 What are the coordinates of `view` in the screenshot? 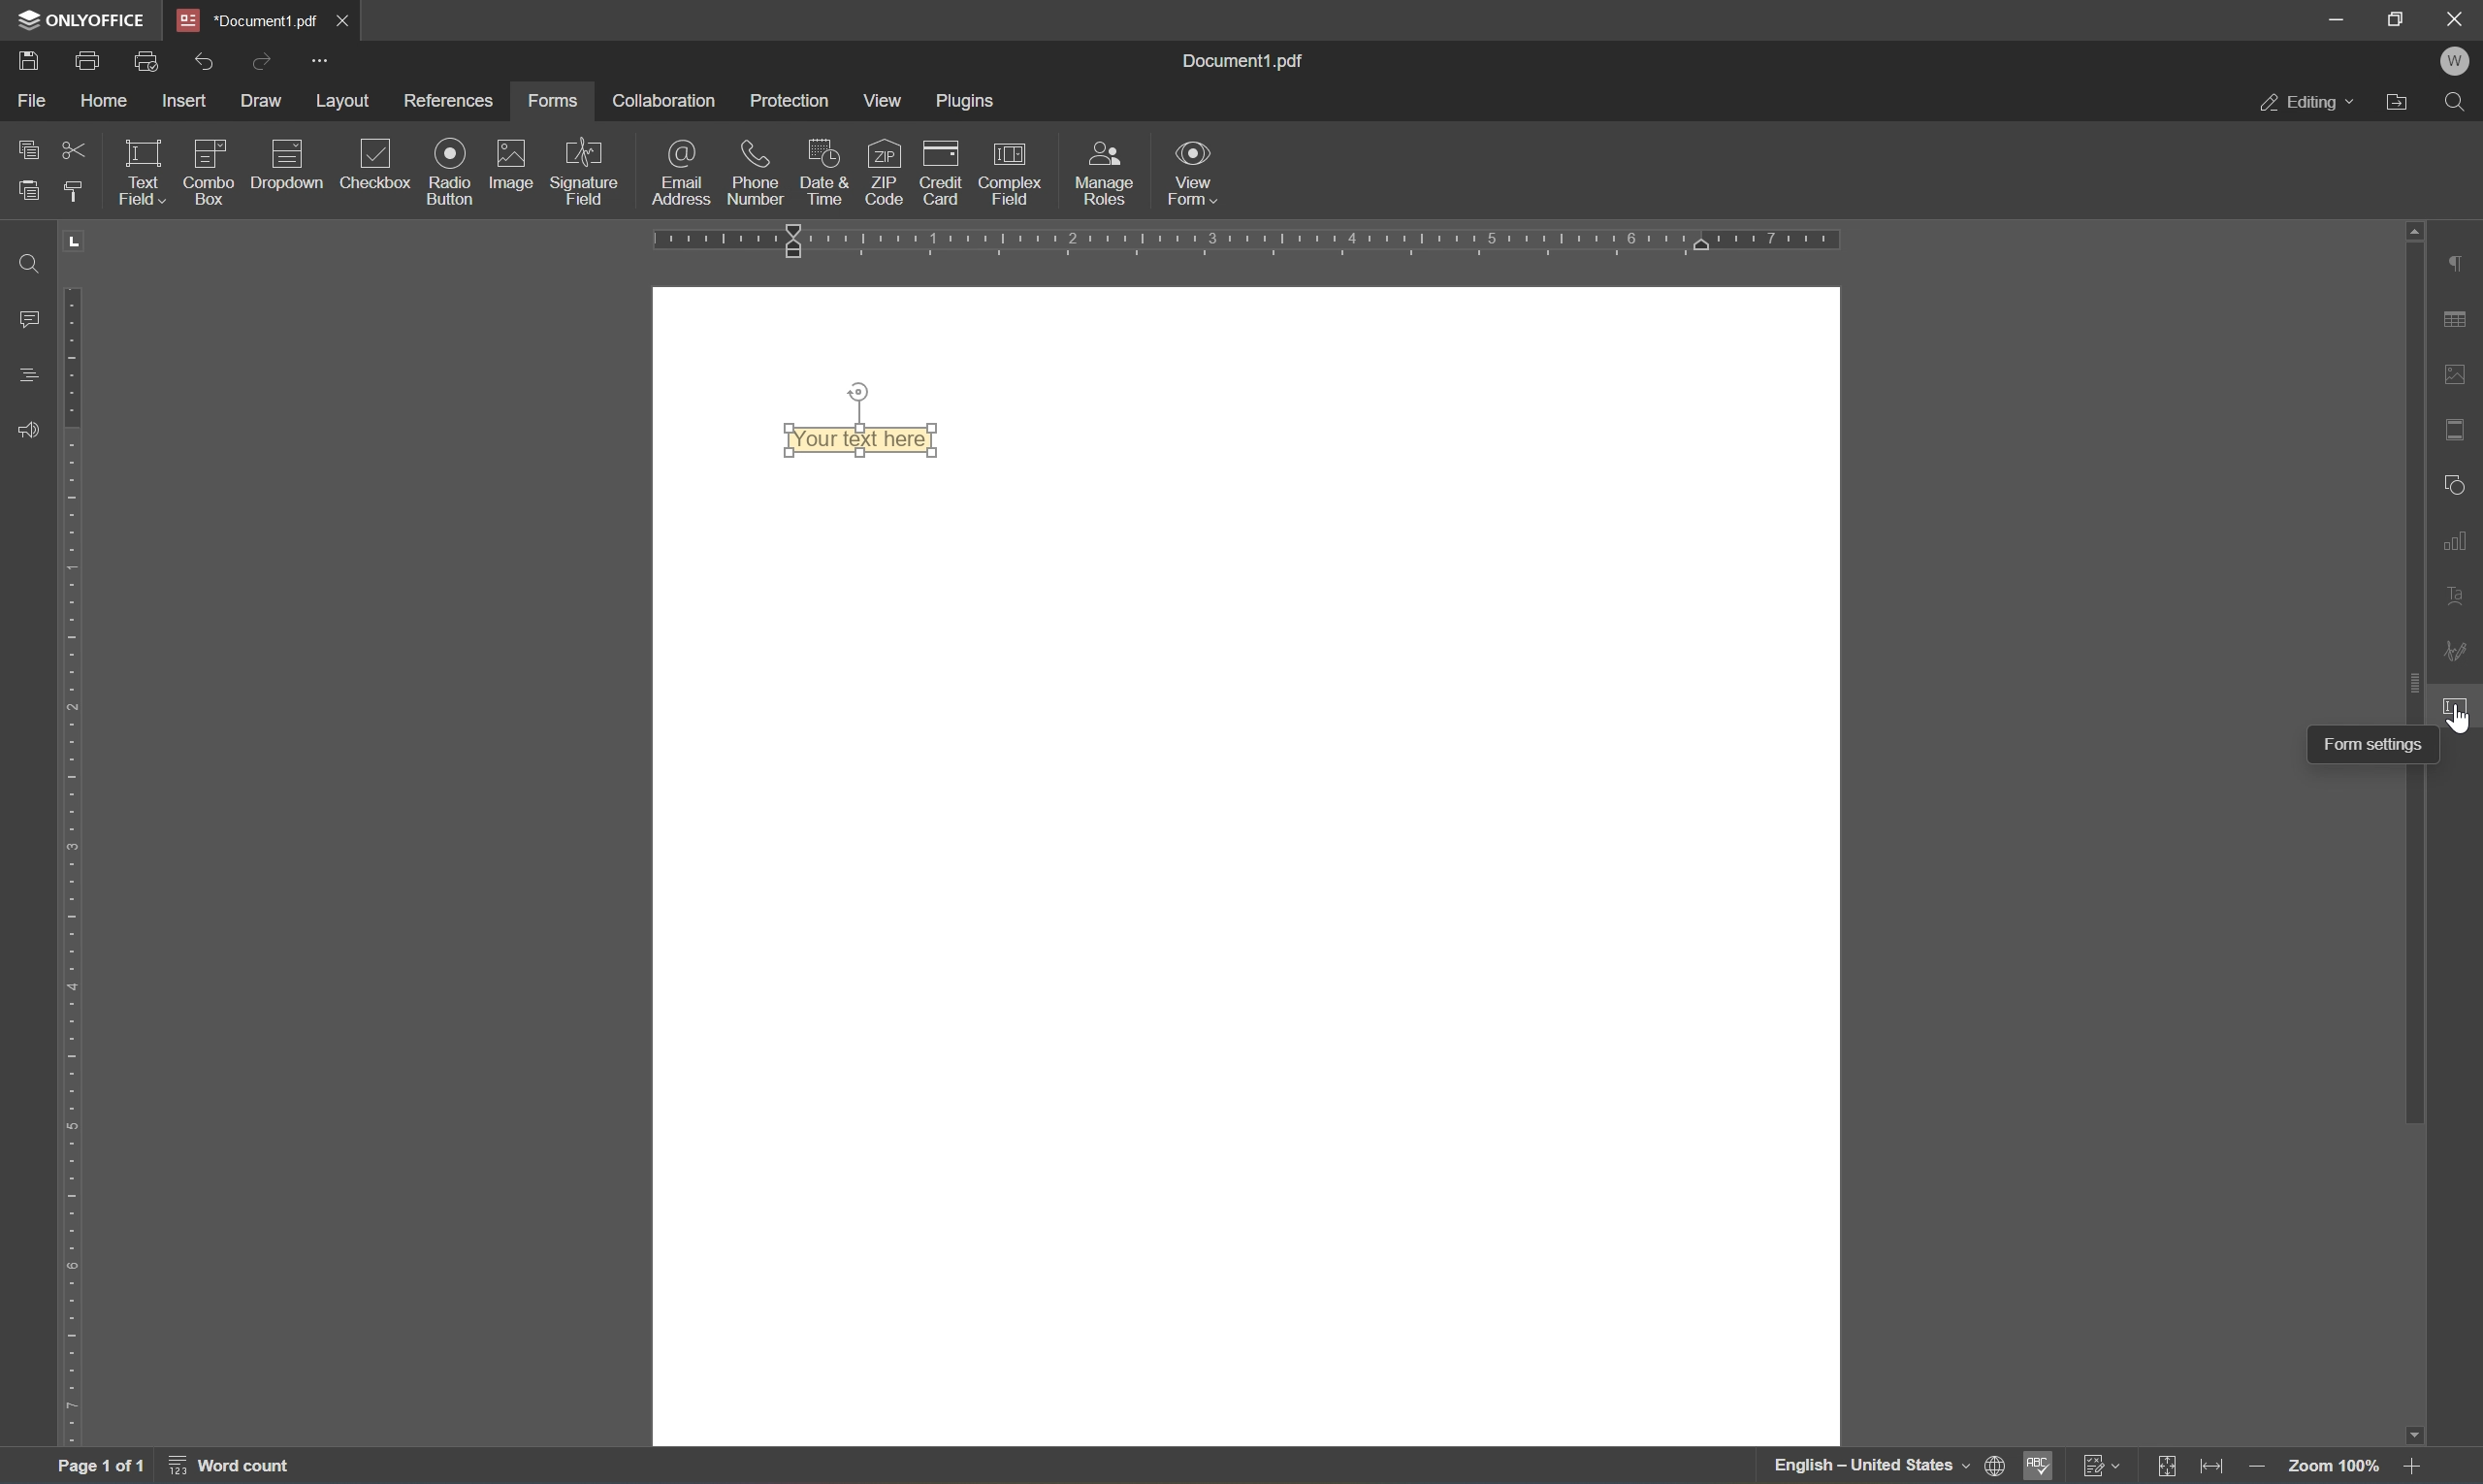 It's located at (882, 104).